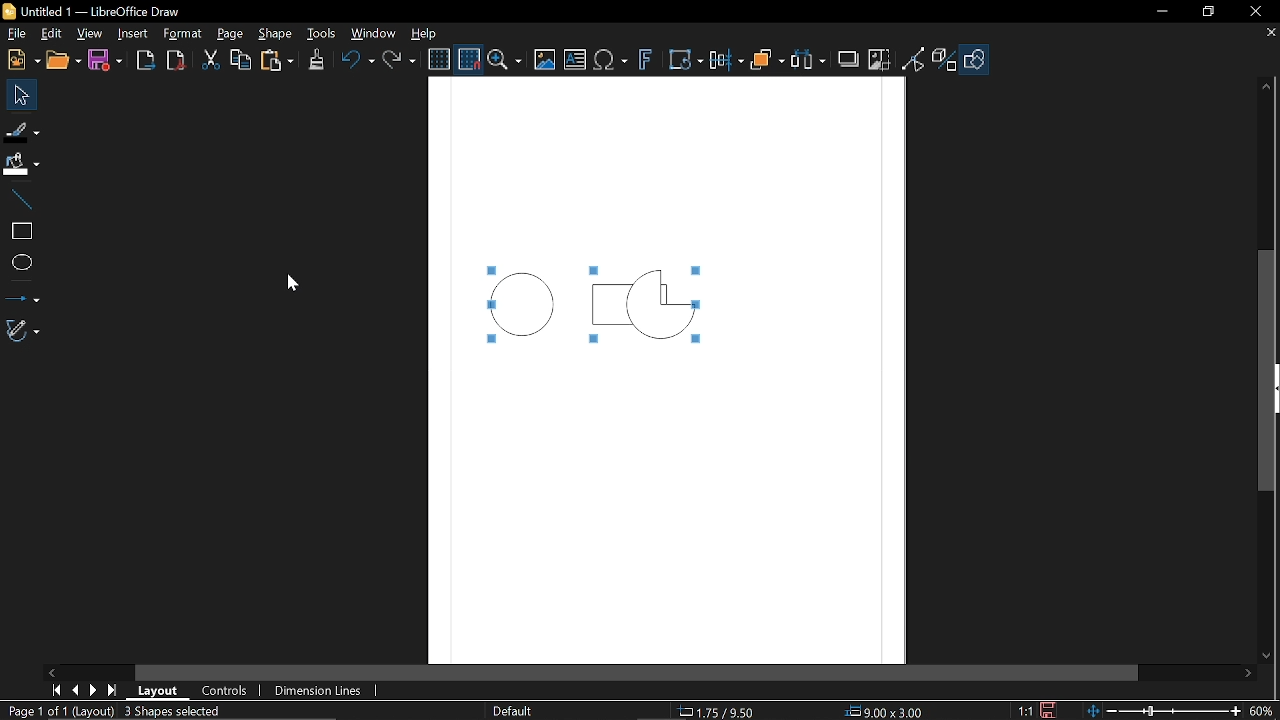 The width and height of the screenshot is (1280, 720). What do you see at coordinates (488, 343) in the screenshot?
I see `Tiny square marked around the selected objects` at bounding box center [488, 343].